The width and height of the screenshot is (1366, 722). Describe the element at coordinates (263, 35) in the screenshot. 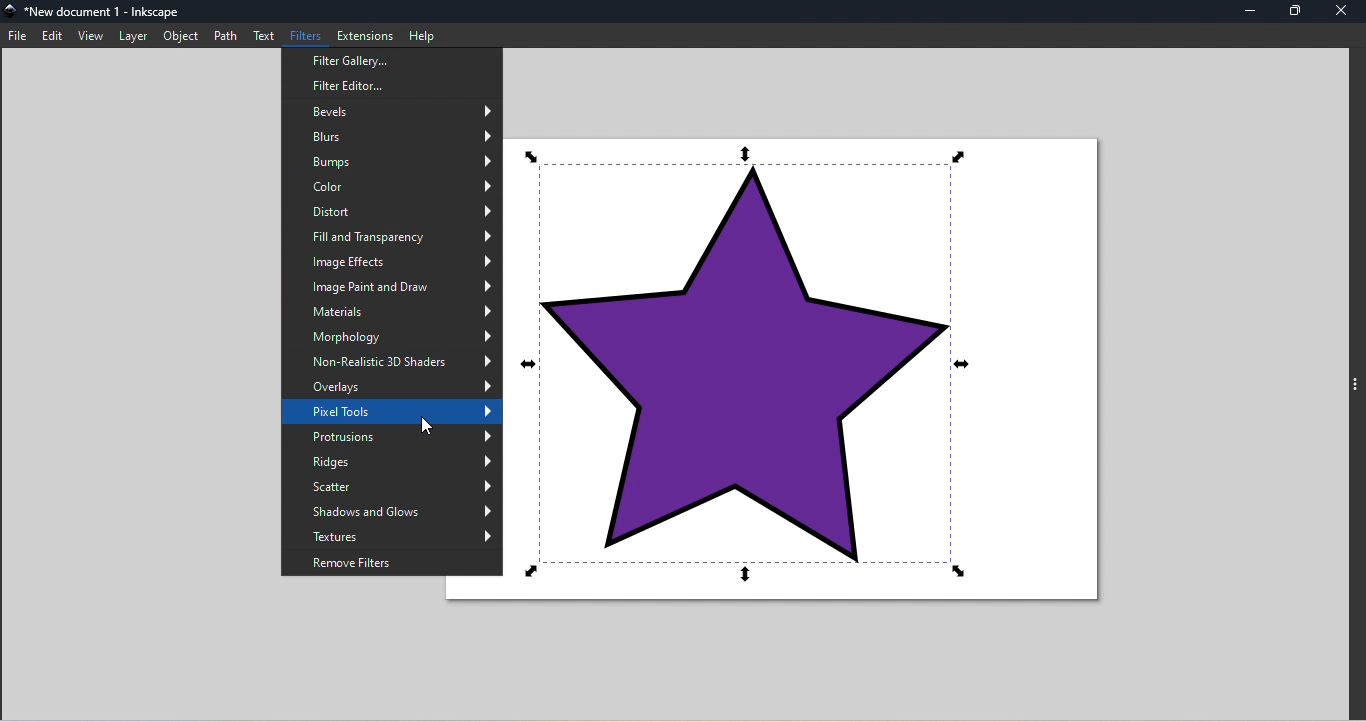

I see `Text` at that location.